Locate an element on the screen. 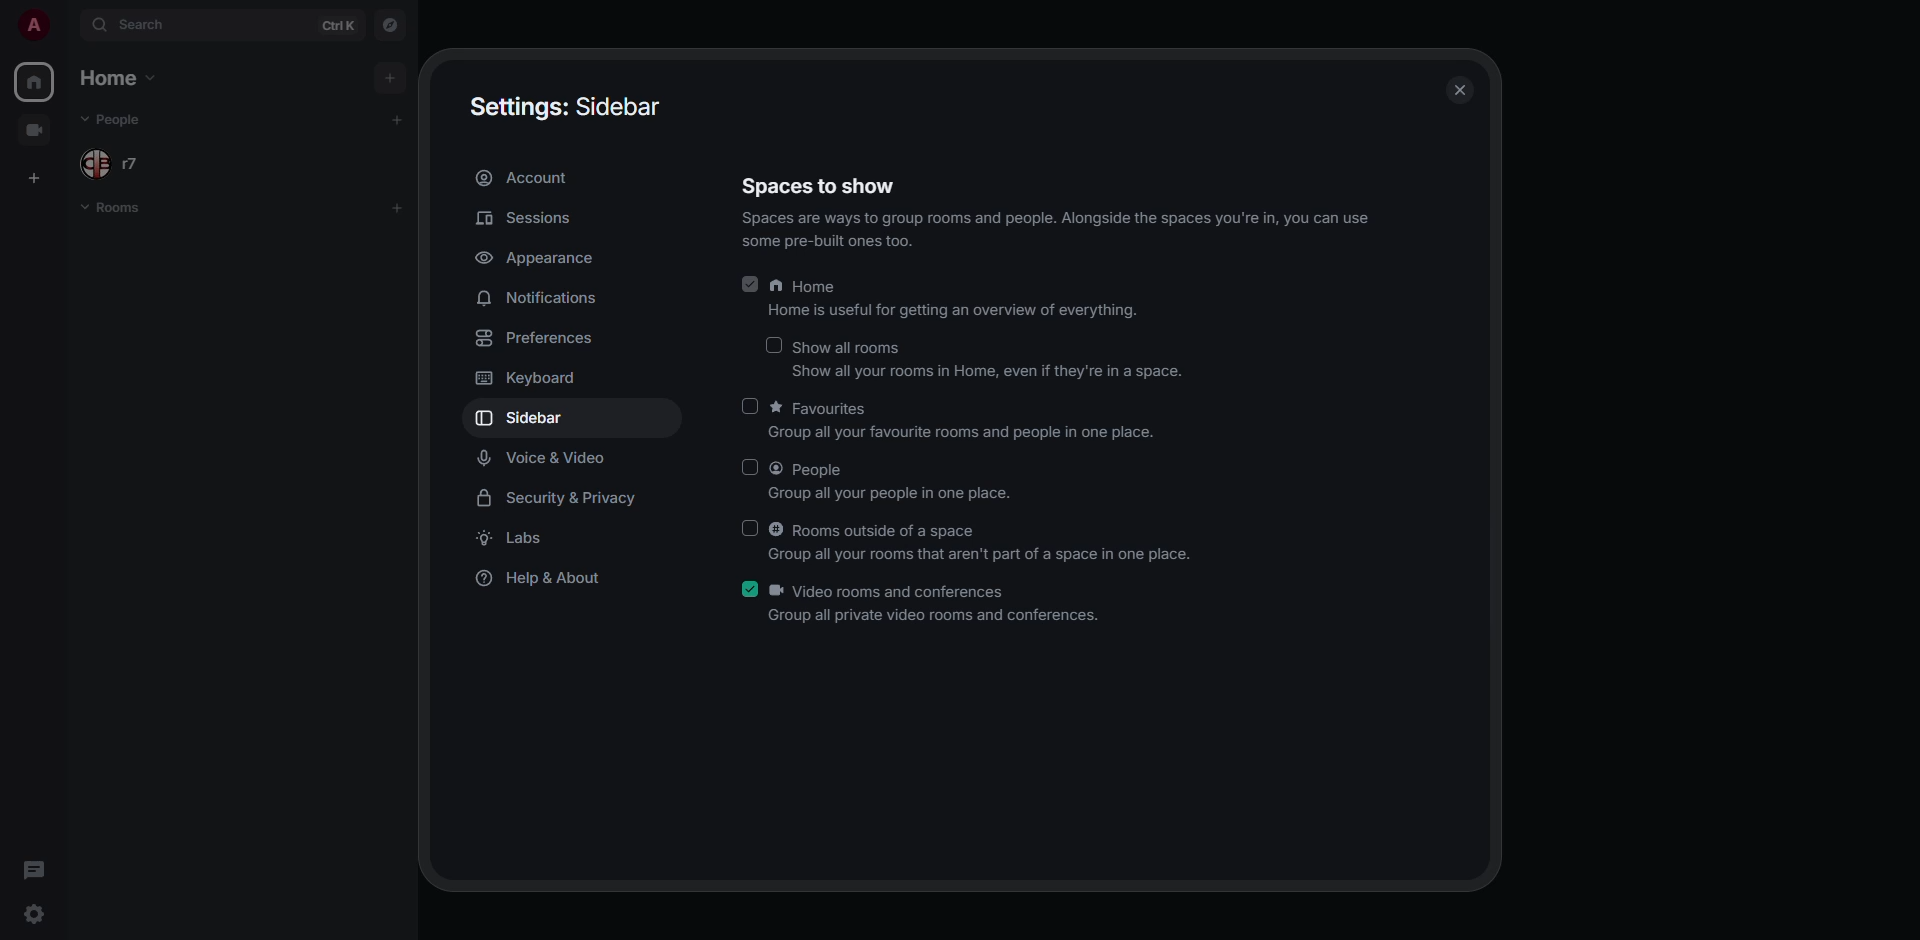  people is located at coordinates (892, 482).